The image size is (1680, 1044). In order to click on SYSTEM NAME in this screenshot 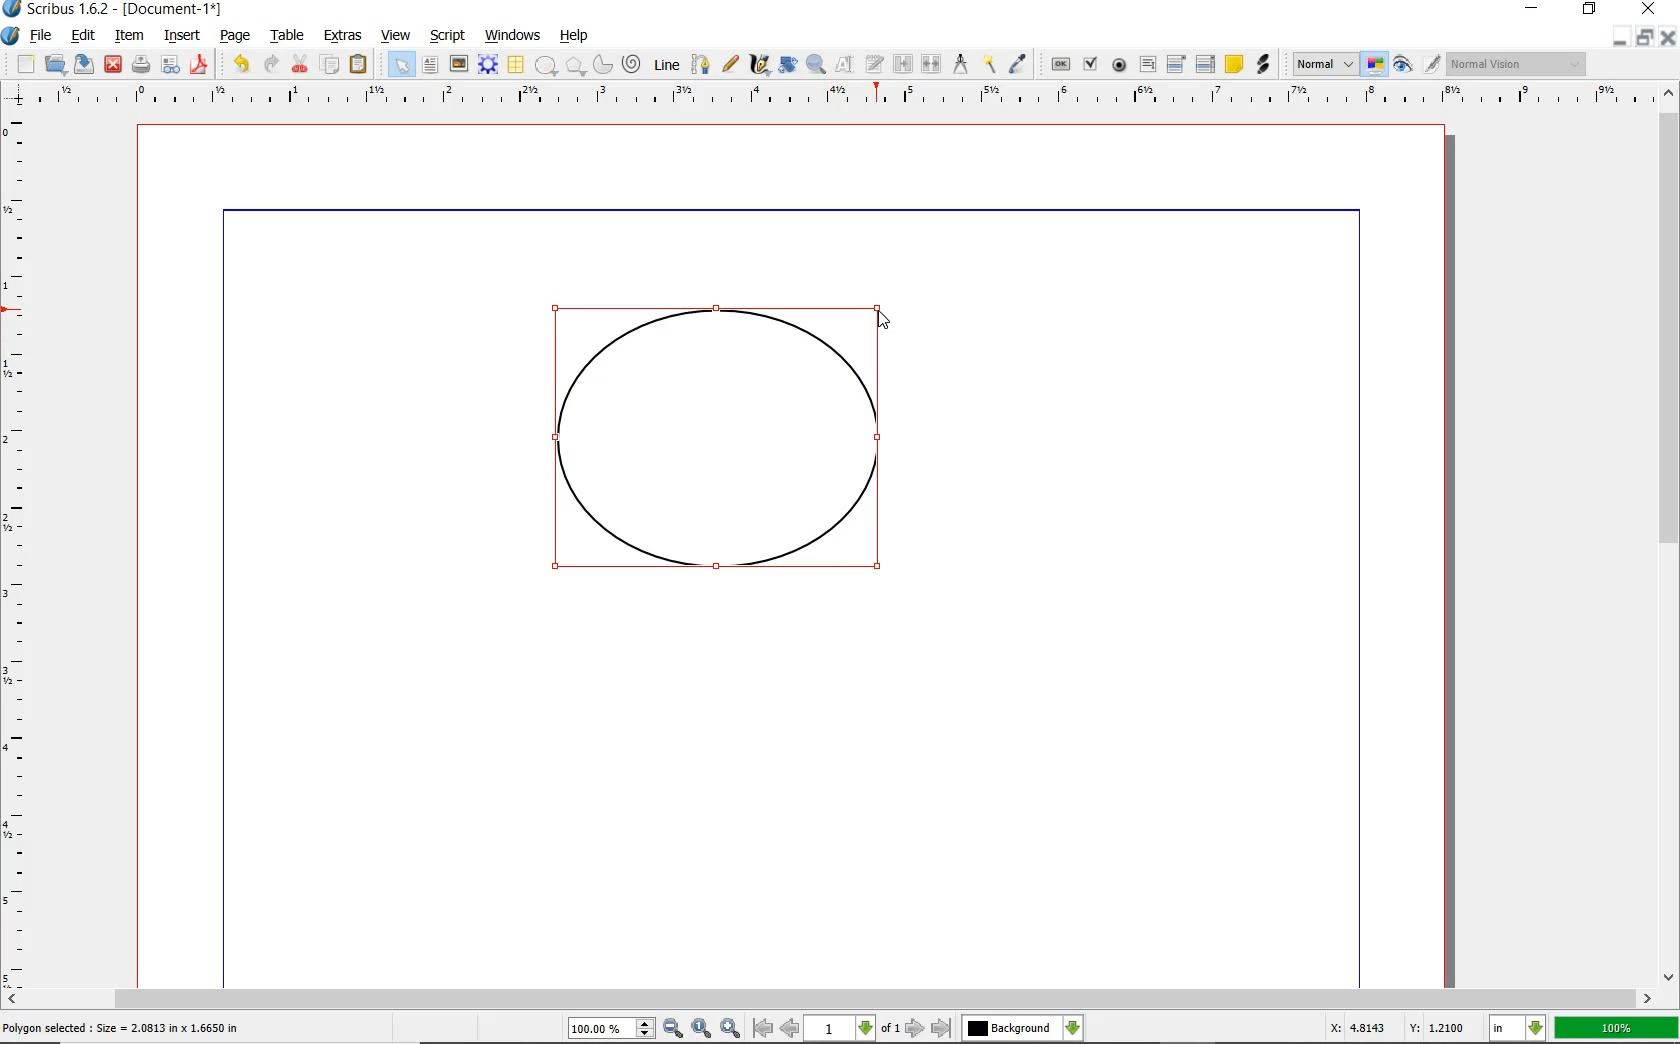, I will do `click(114, 9)`.